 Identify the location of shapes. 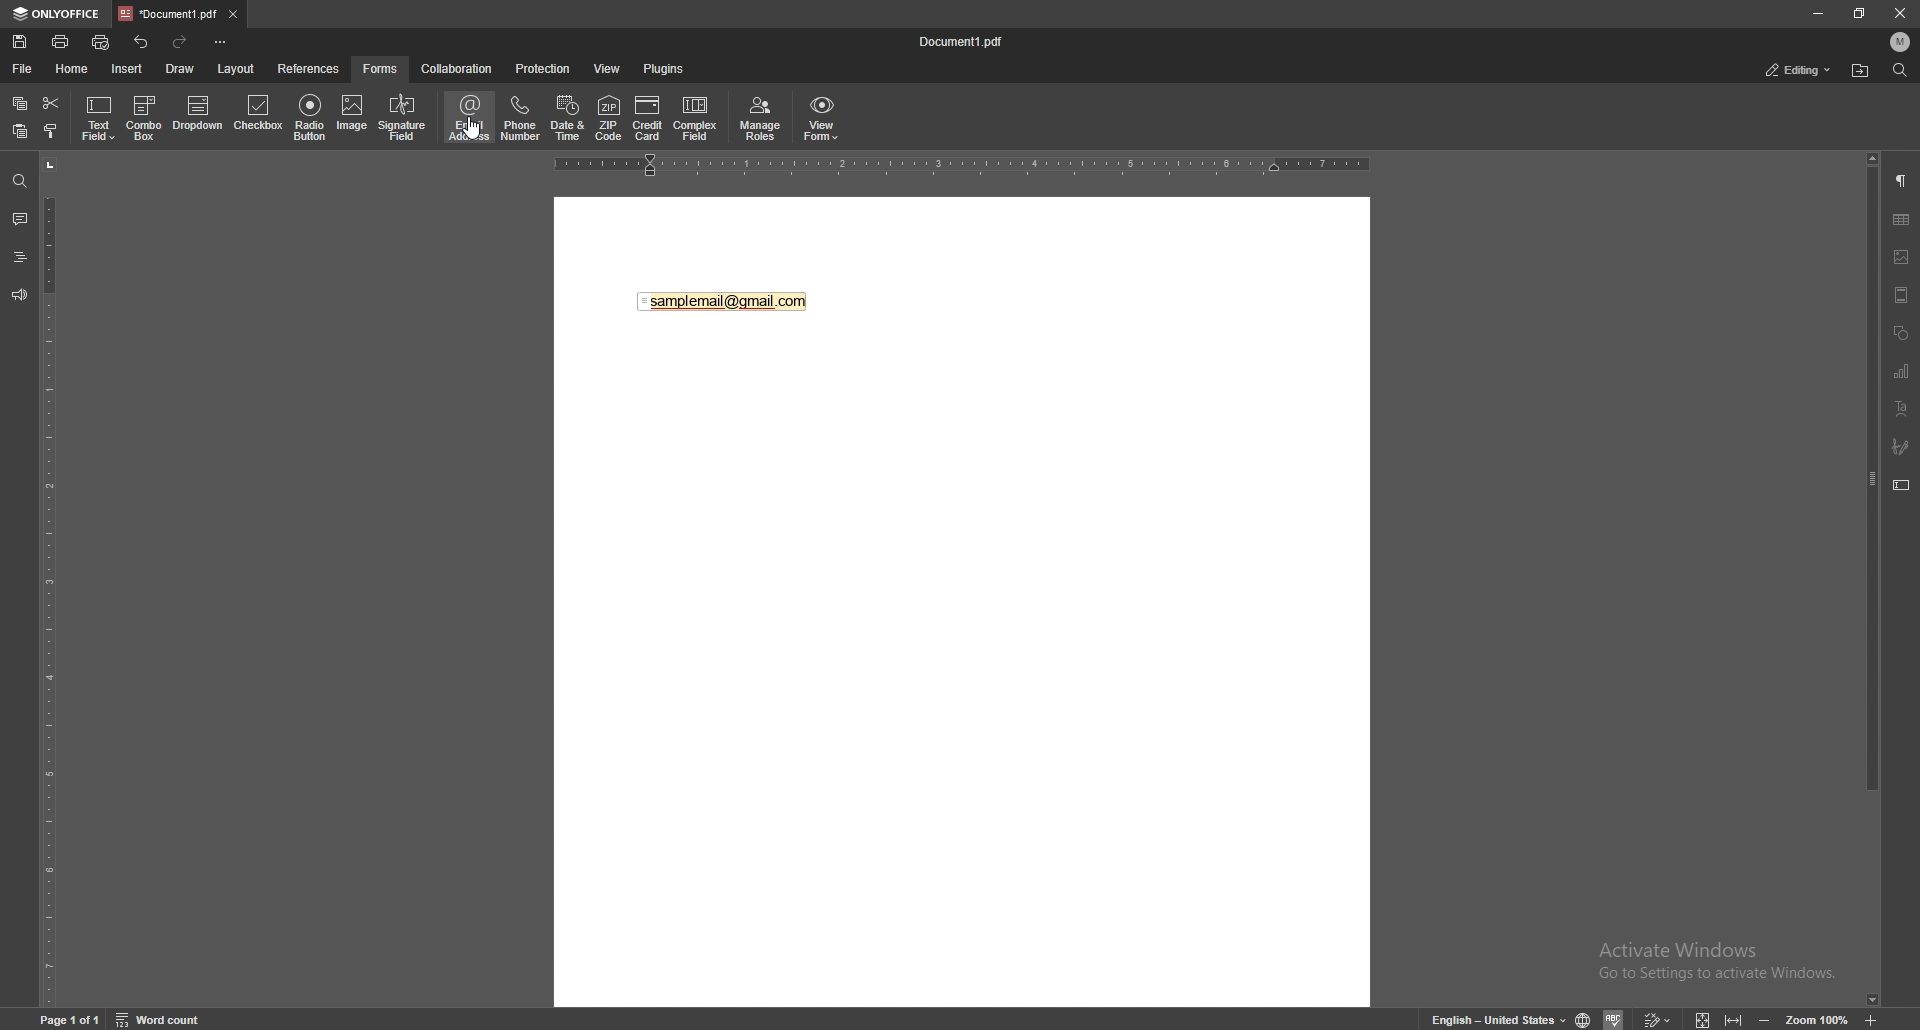
(1901, 331).